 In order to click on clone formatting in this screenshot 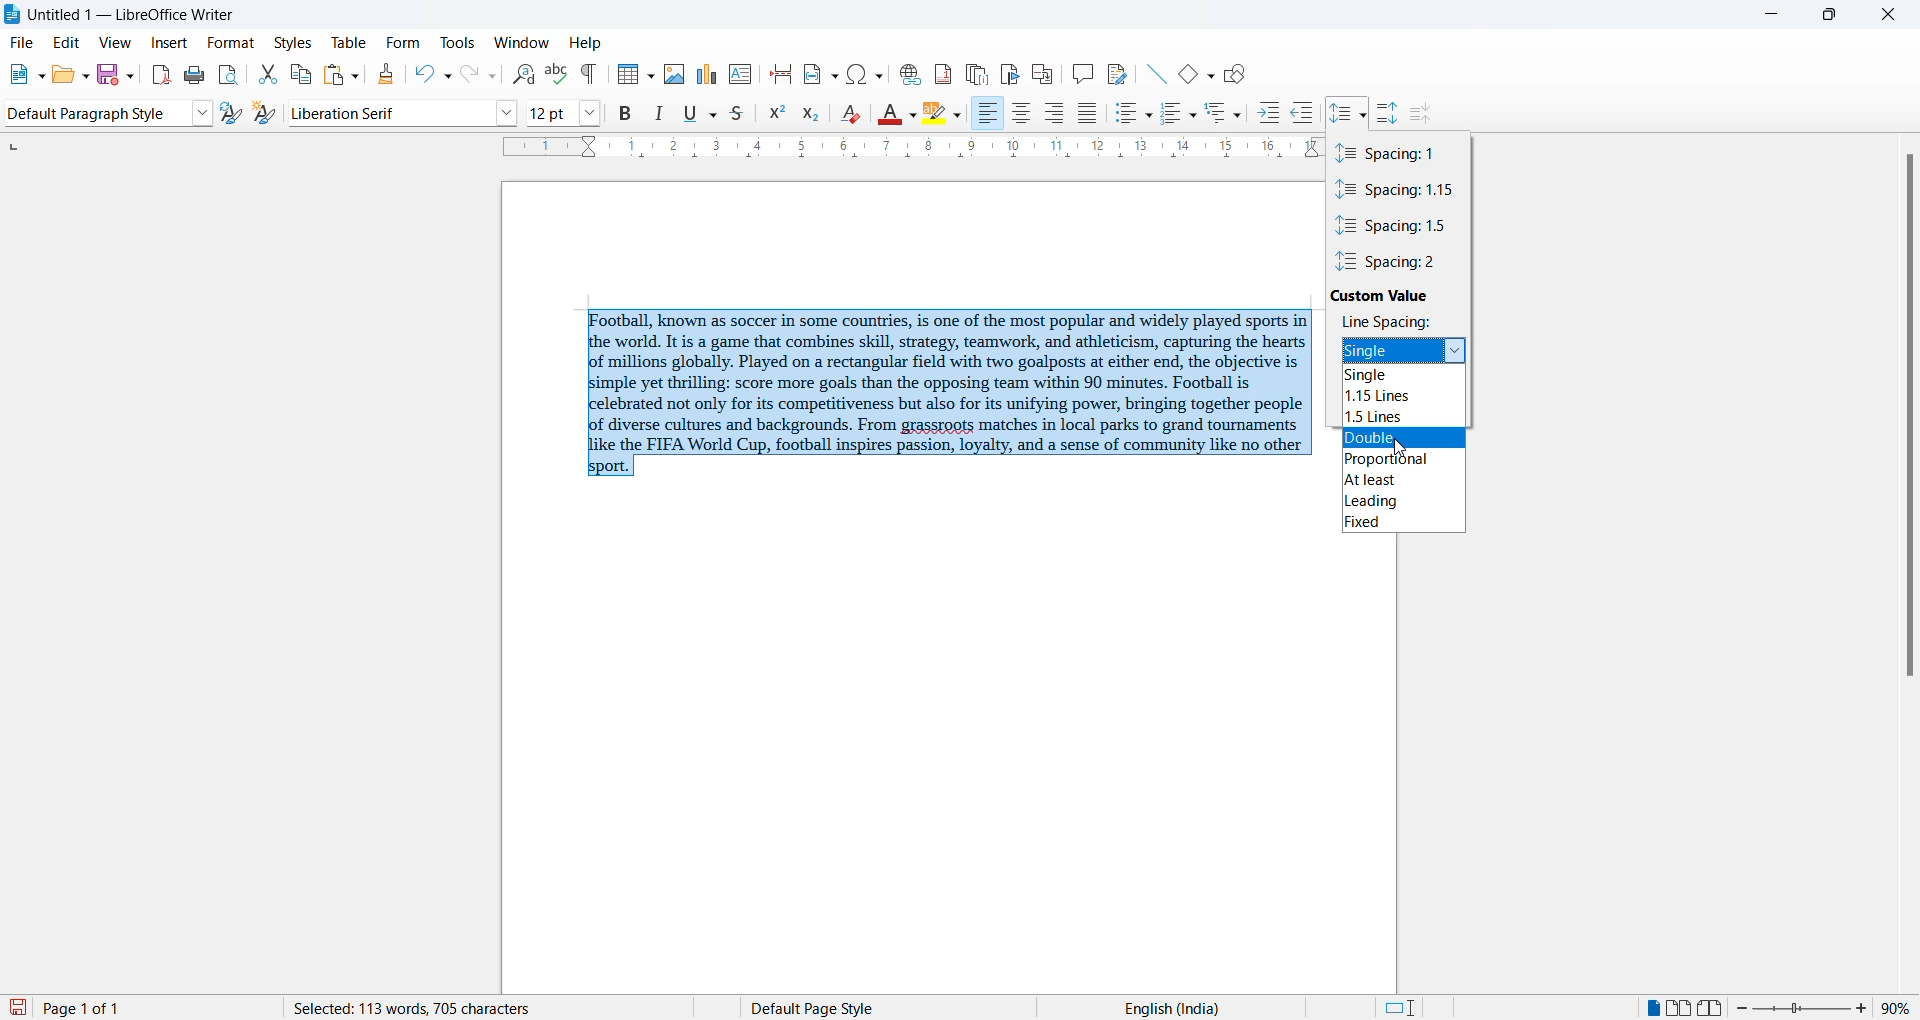, I will do `click(388, 74)`.